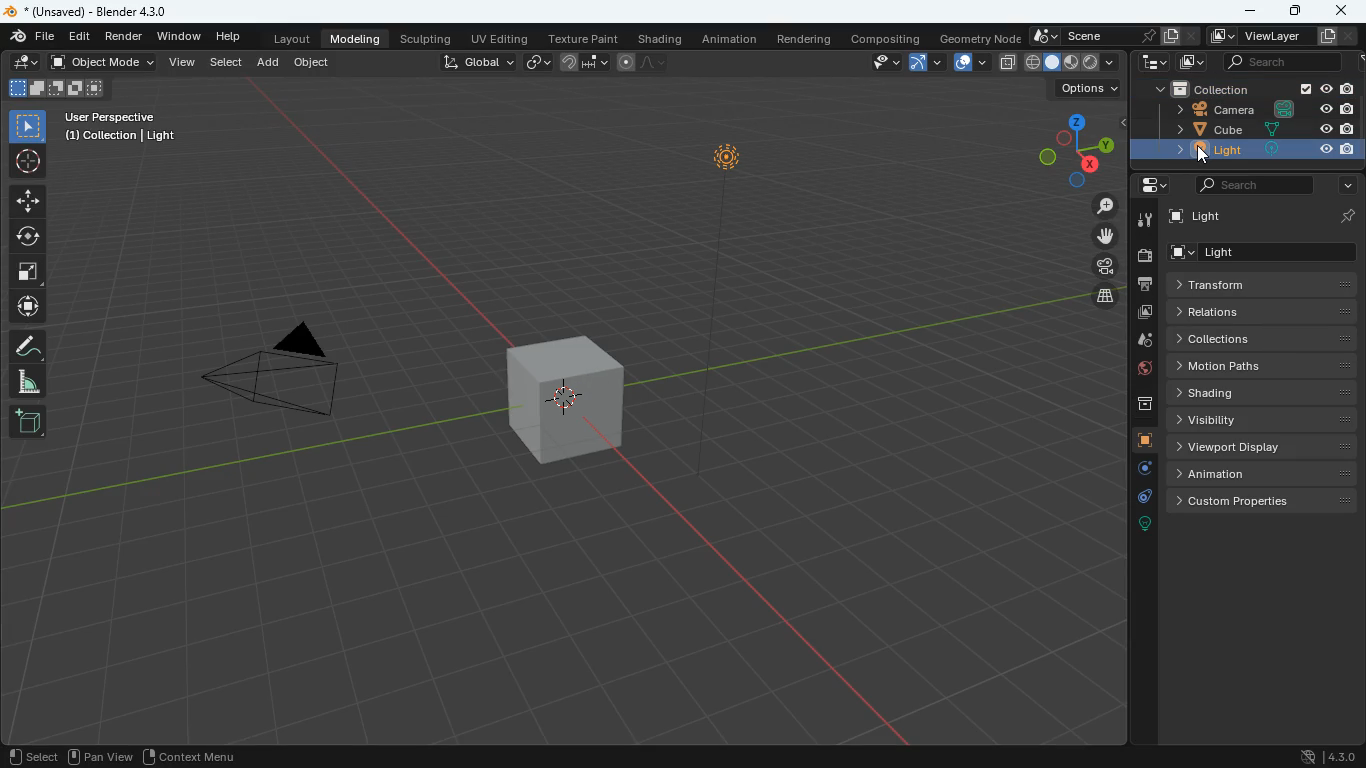  What do you see at coordinates (663, 39) in the screenshot?
I see `shading` at bounding box center [663, 39].